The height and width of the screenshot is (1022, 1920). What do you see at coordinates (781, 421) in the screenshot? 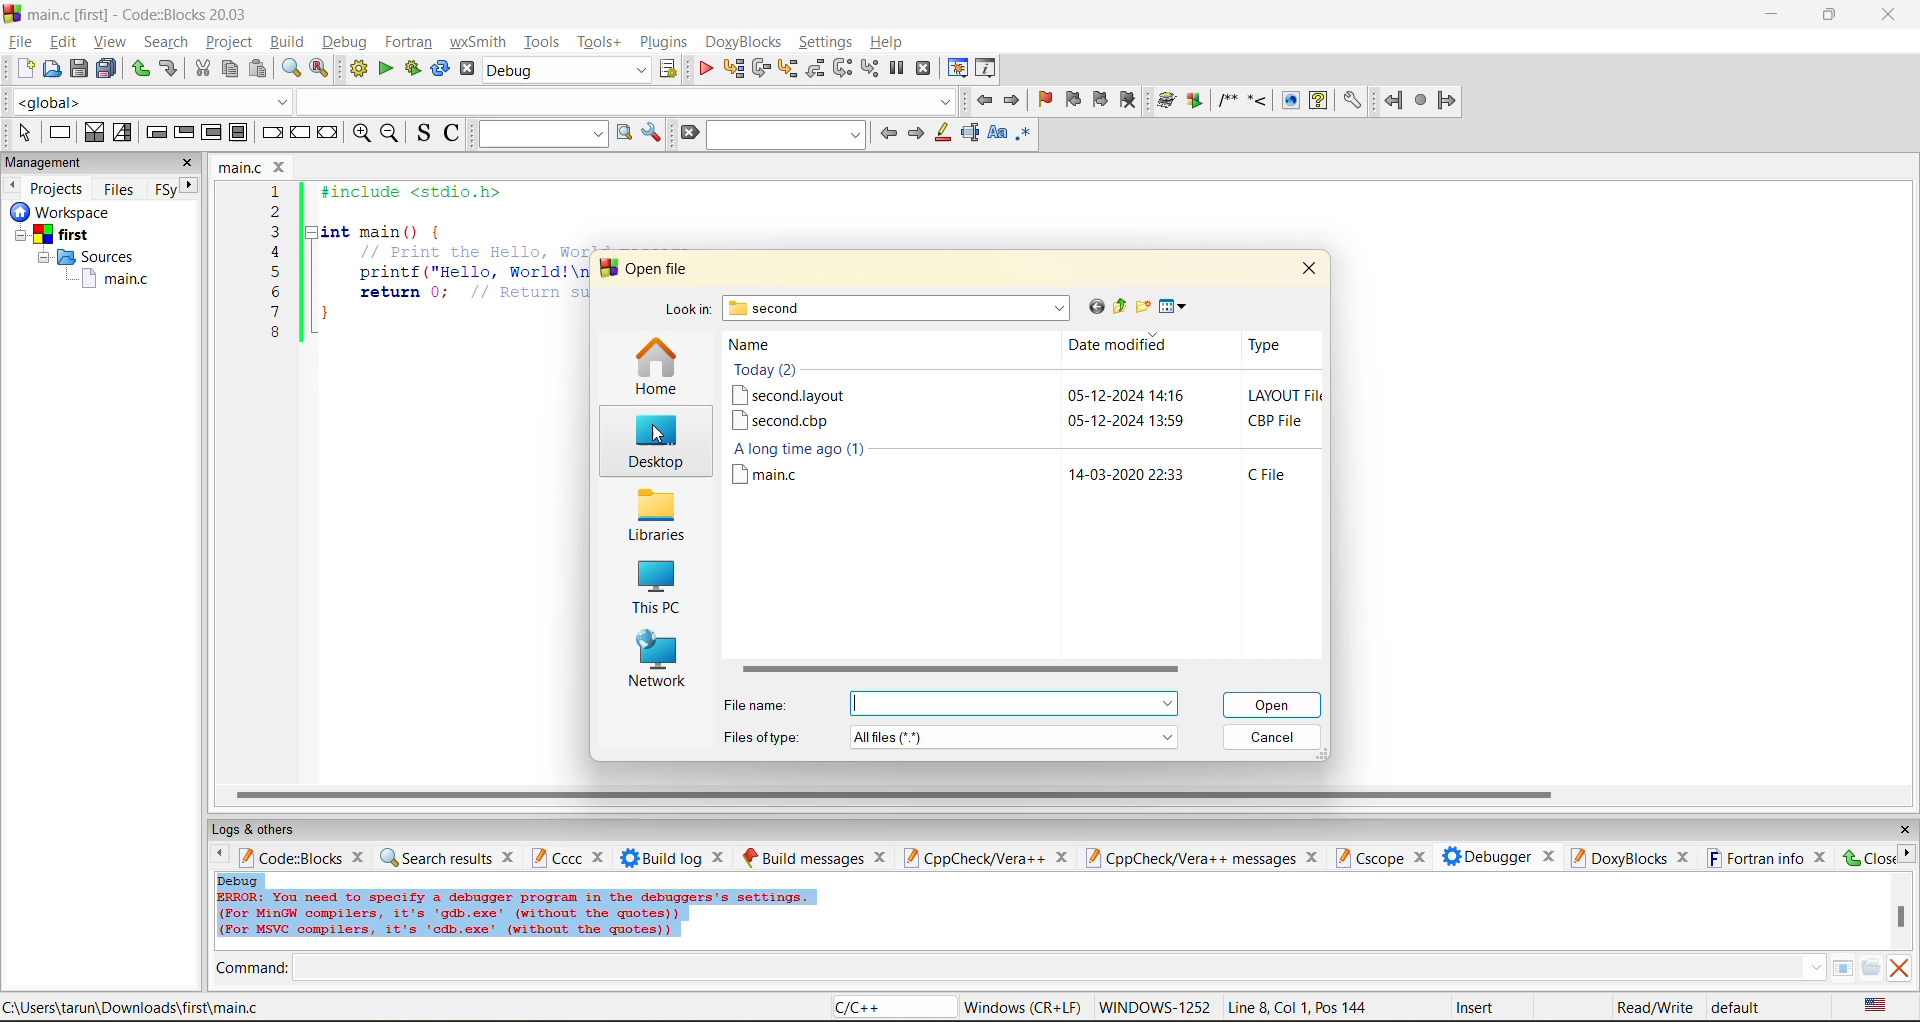
I see `second.cbp file` at bounding box center [781, 421].